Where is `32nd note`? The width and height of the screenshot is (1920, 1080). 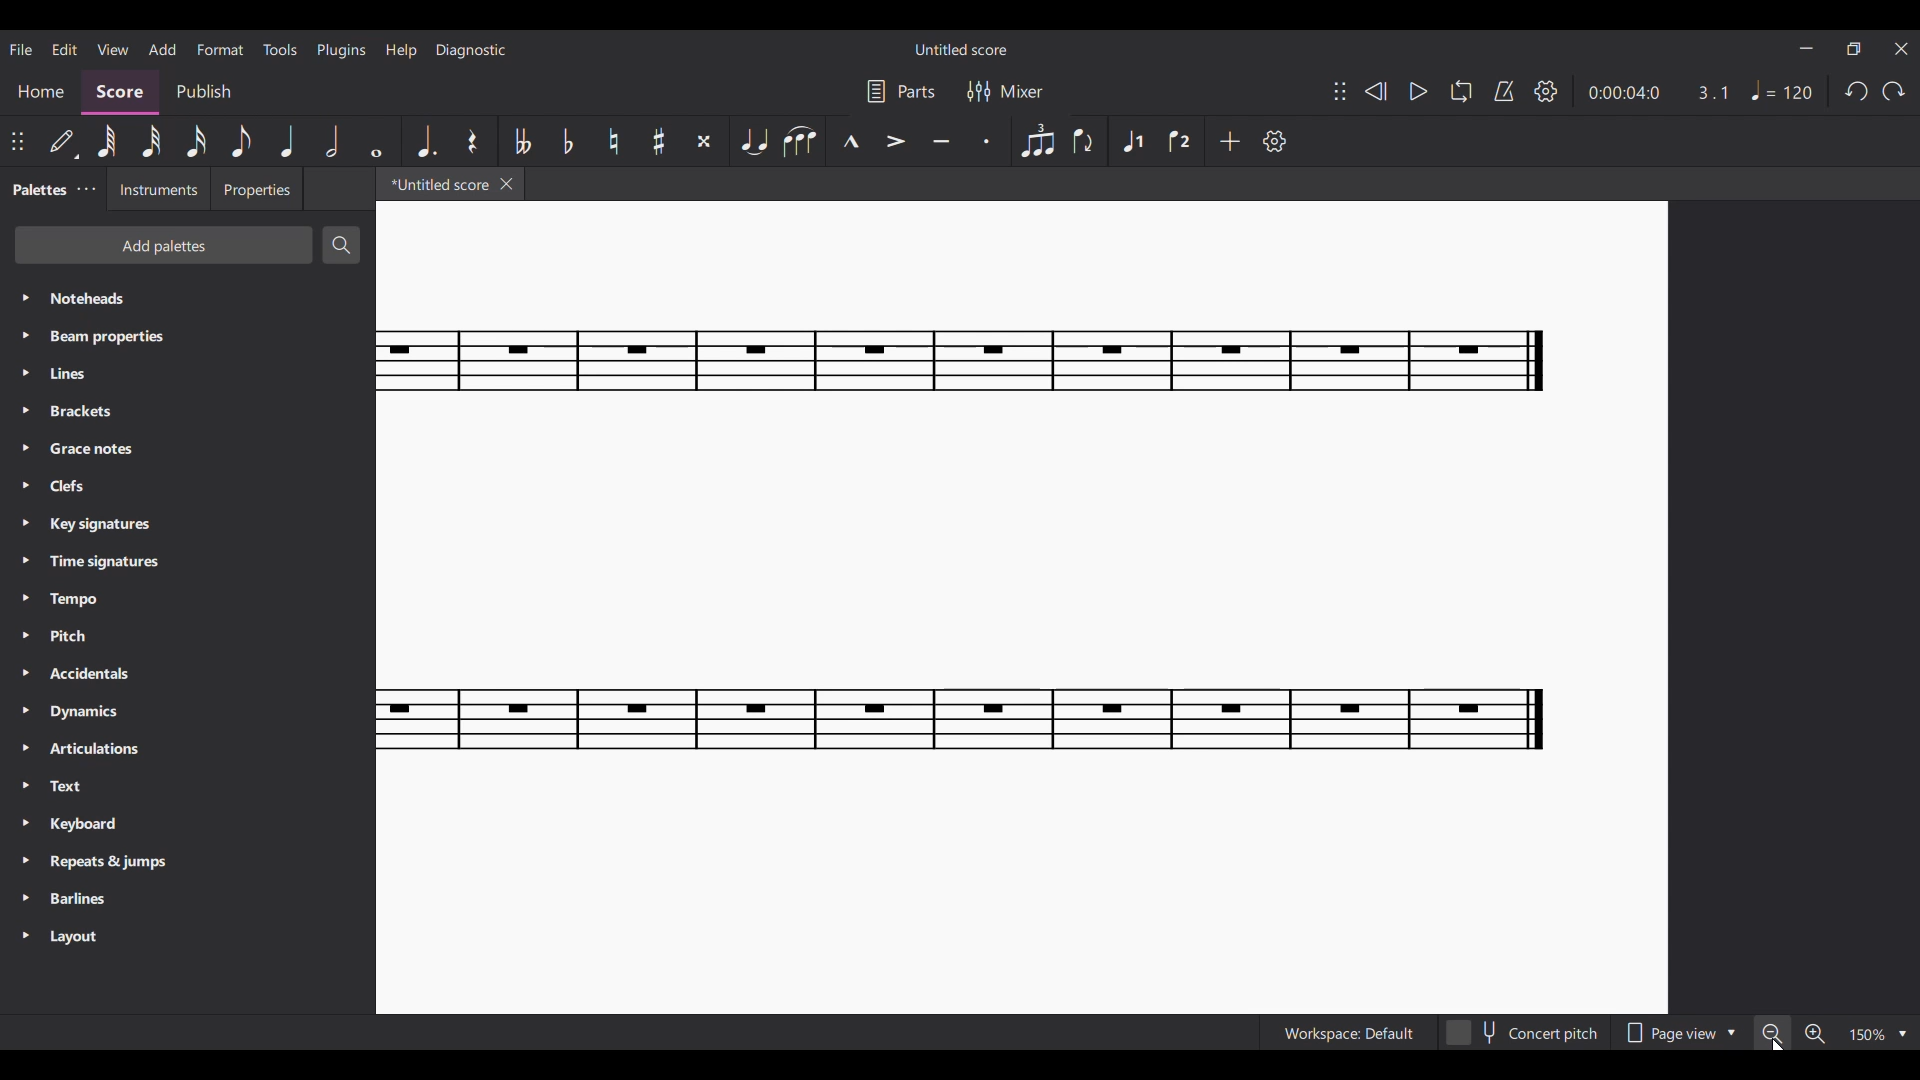 32nd note is located at coordinates (151, 142).